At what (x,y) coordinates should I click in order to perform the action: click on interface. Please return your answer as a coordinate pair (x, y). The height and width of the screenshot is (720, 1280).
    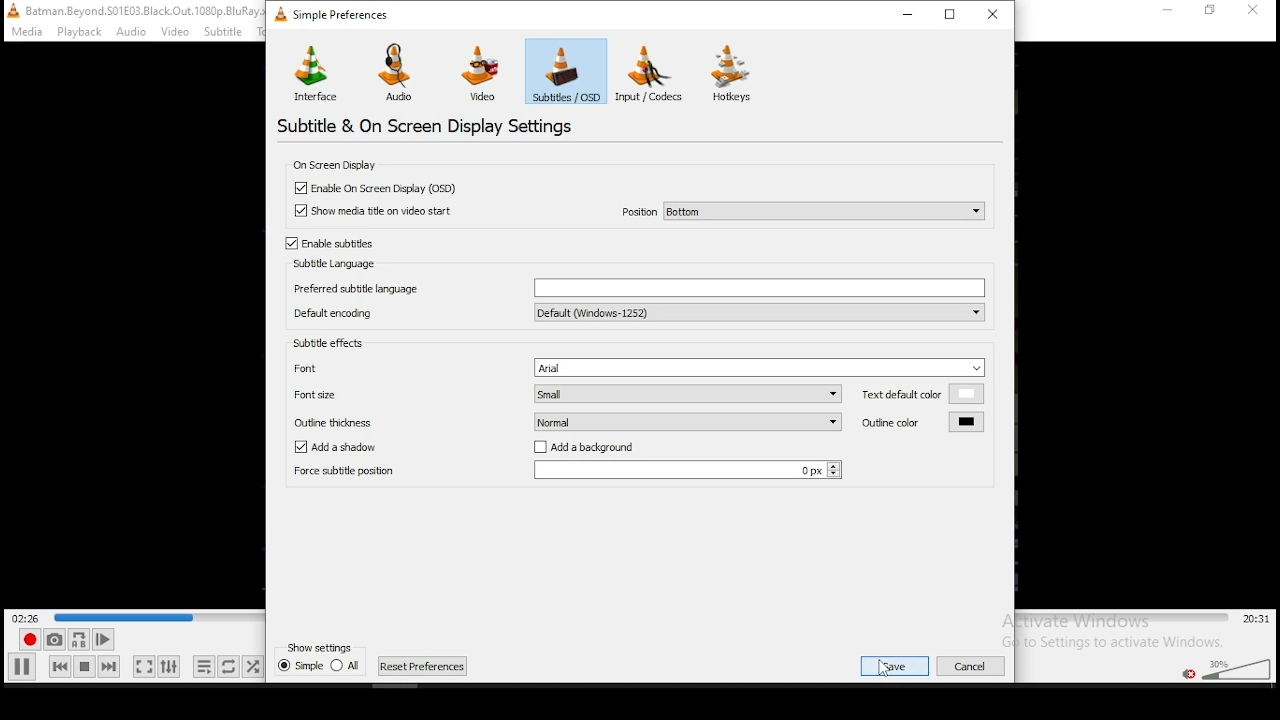
    Looking at the image, I should click on (316, 71).